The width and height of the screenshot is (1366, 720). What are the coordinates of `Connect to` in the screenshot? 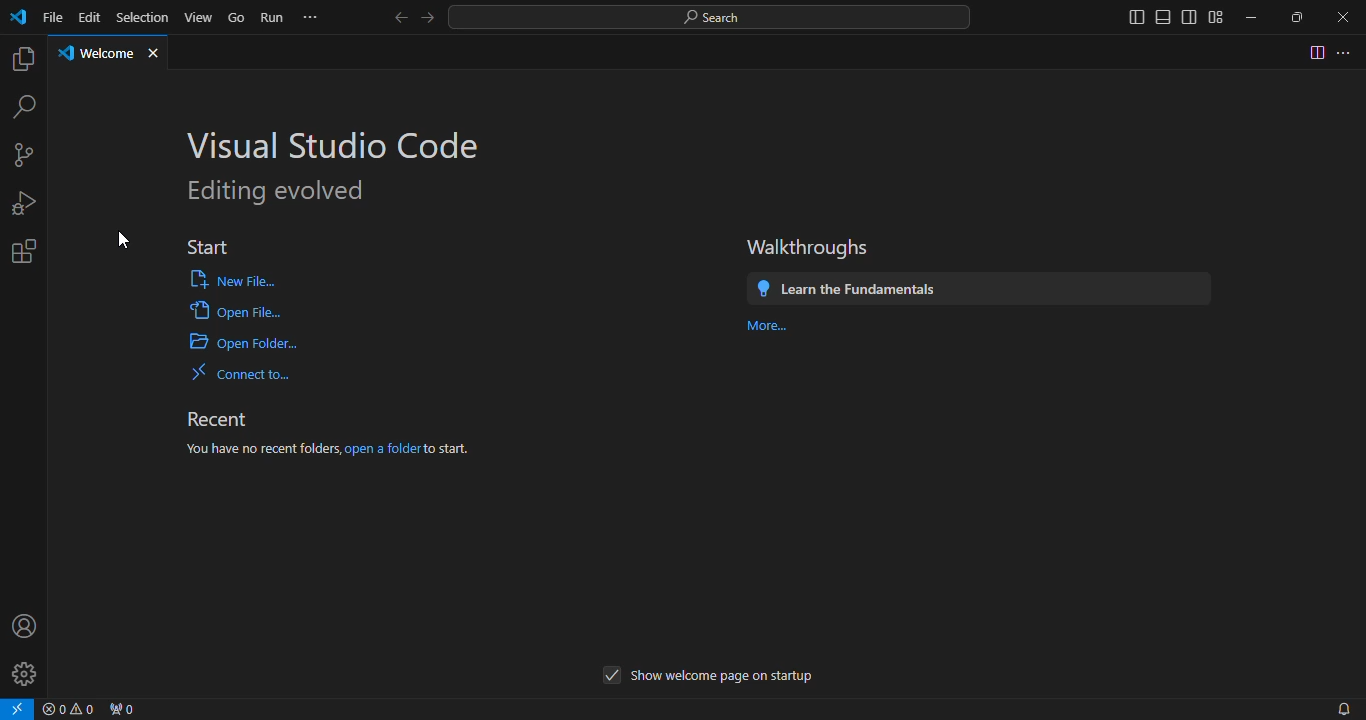 It's located at (238, 370).